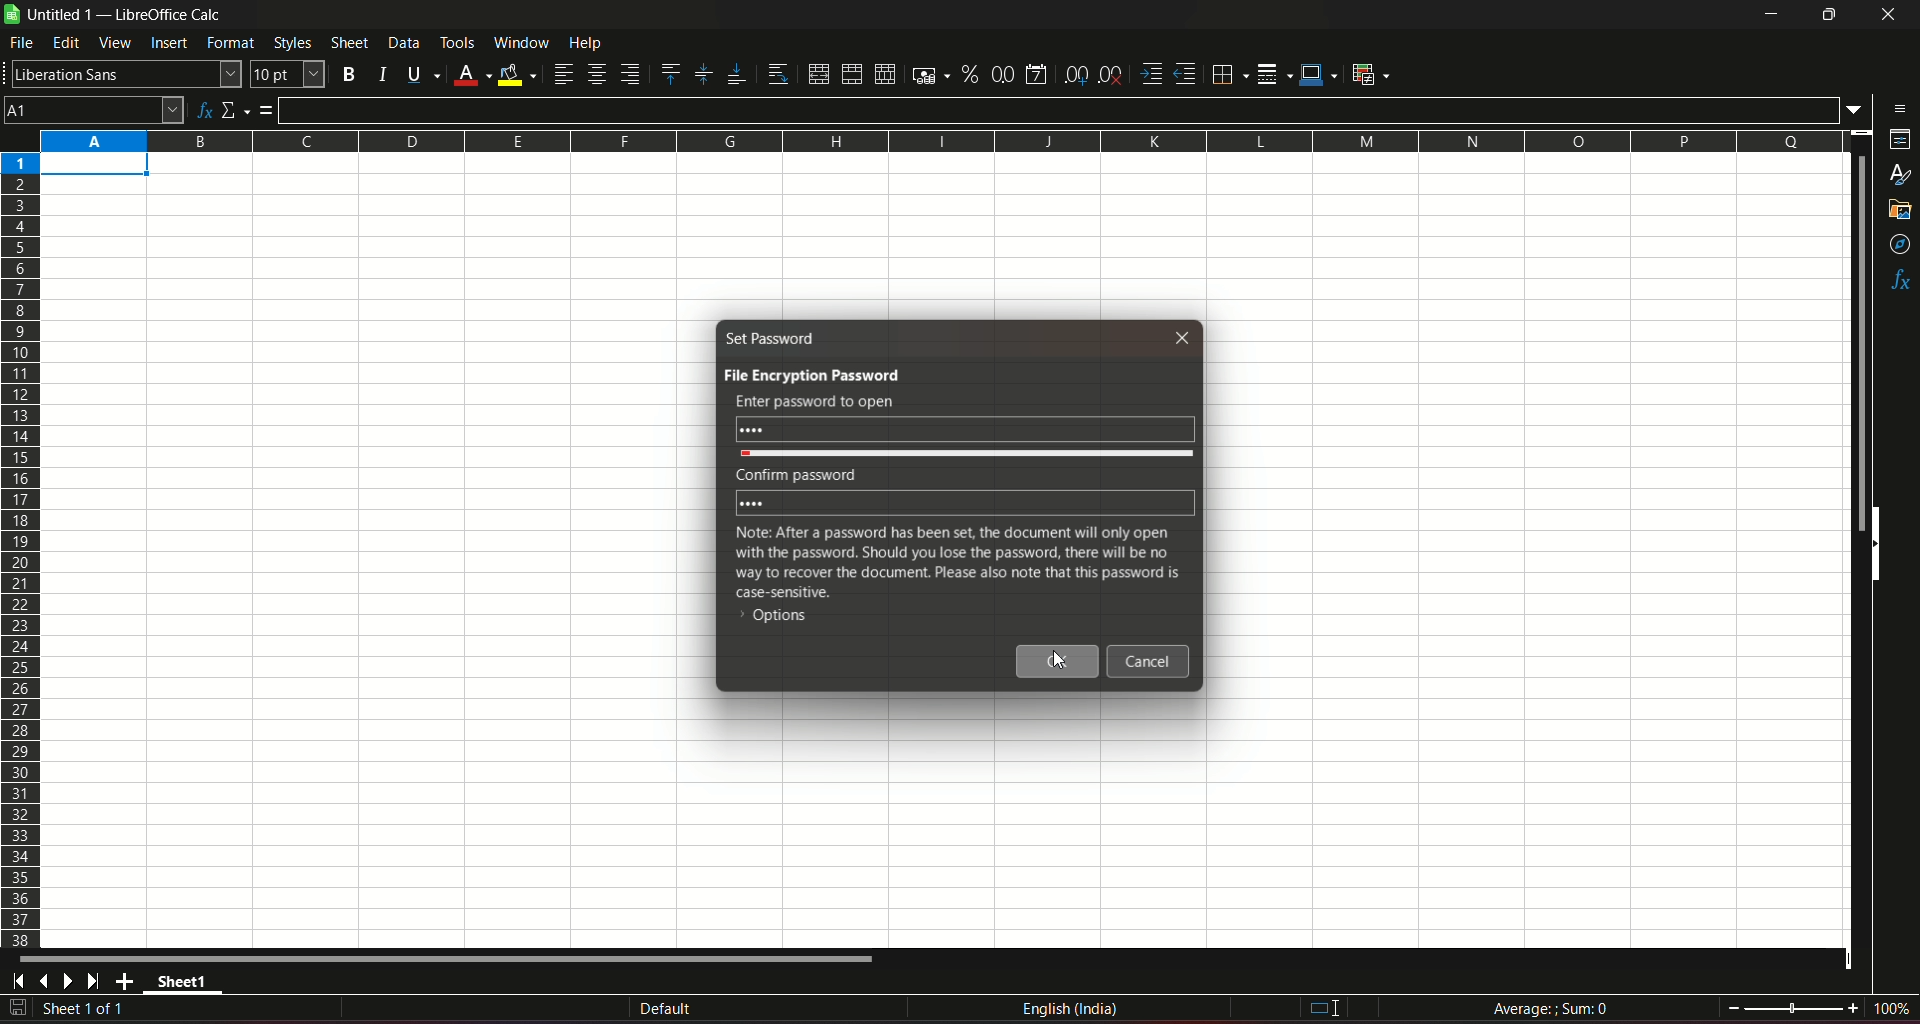  I want to click on formula, so click(1550, 1007).